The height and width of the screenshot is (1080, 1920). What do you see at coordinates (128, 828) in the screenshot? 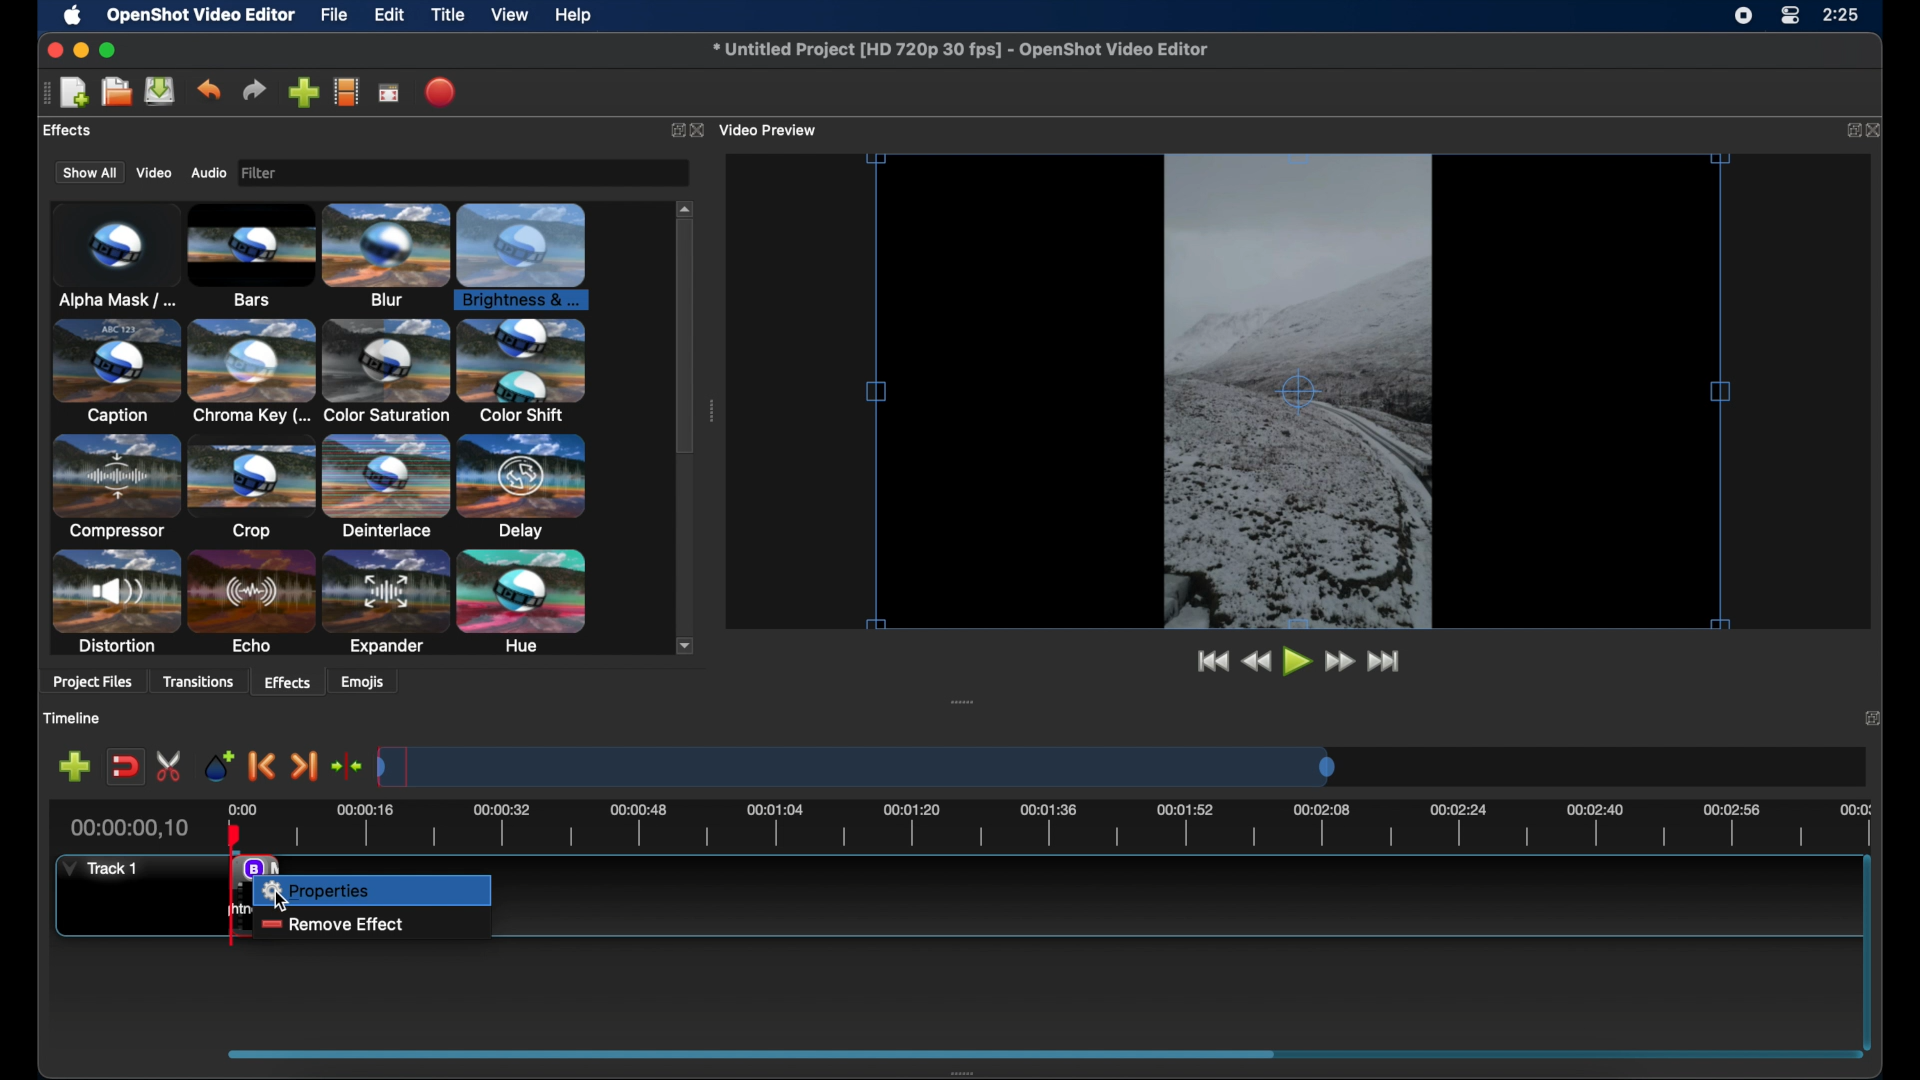
I see `current time indicator` at bounding box center [128, 828].